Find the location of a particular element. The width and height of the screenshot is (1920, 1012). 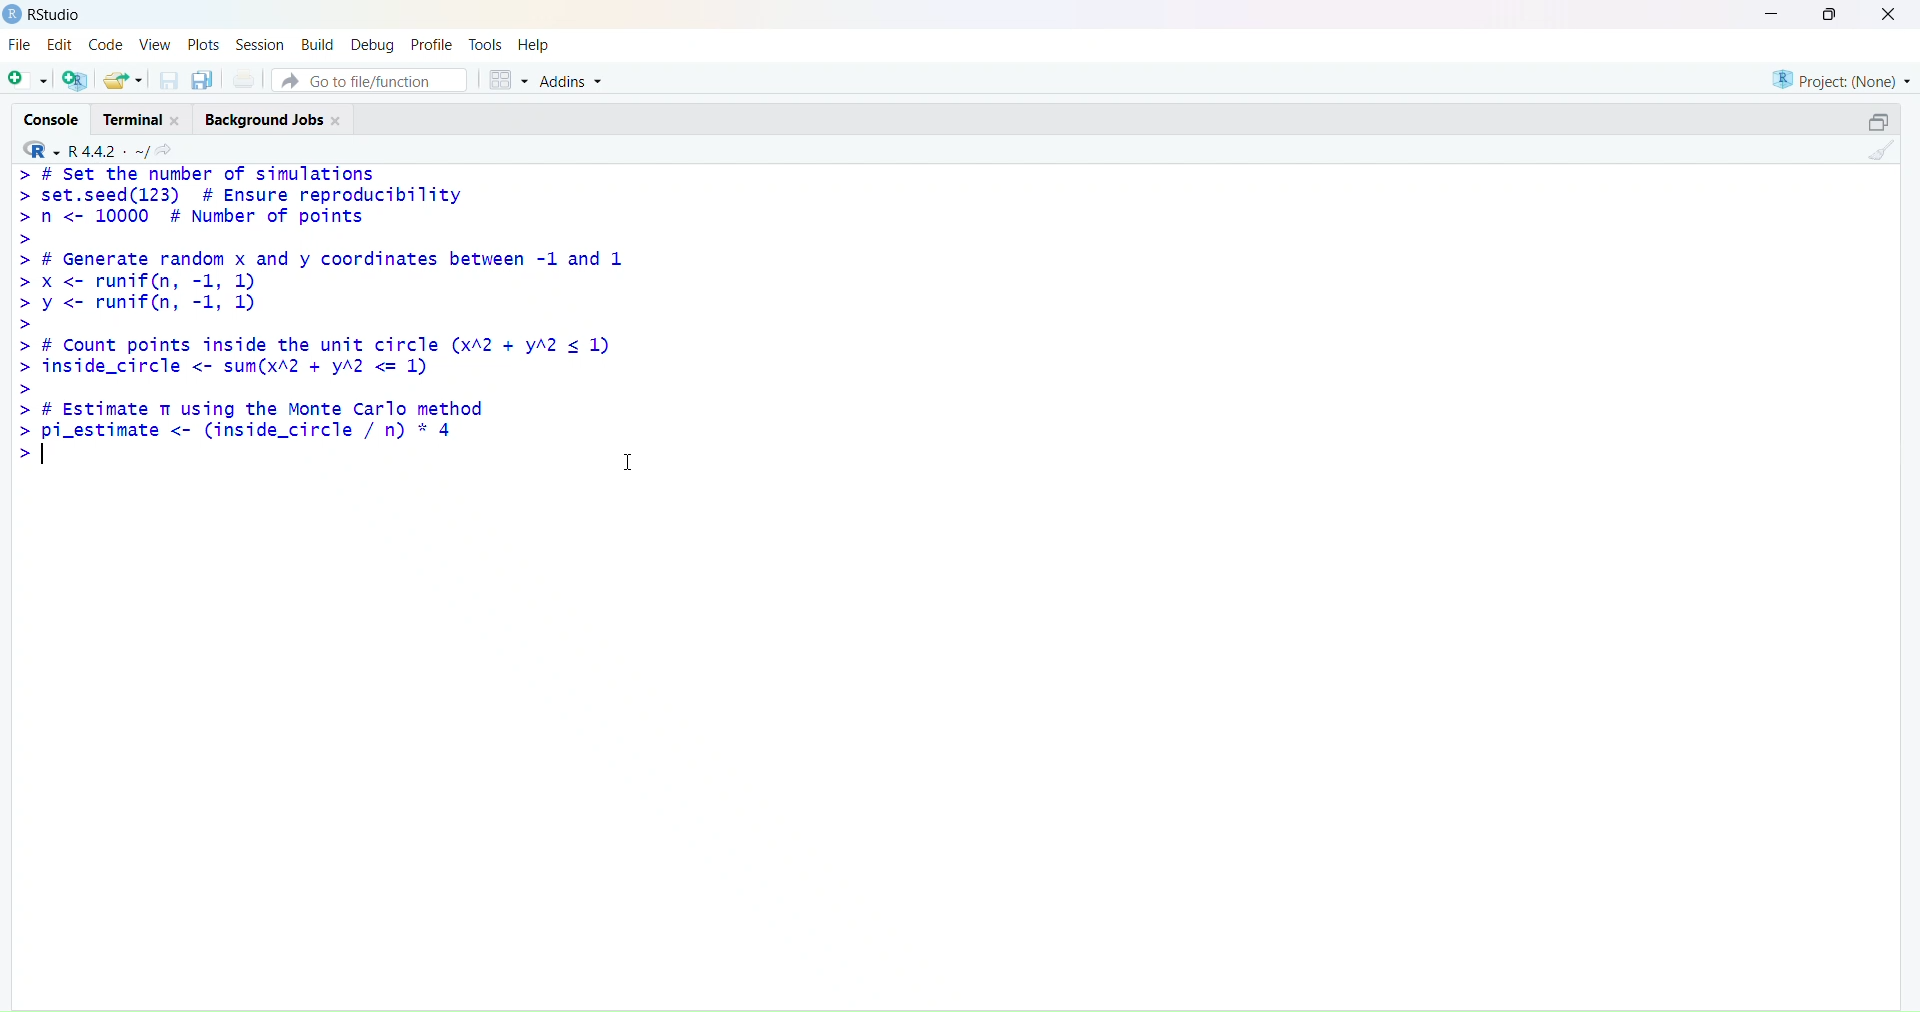

Save current document (Ctrl + S) is located at coordinates (166, 77).